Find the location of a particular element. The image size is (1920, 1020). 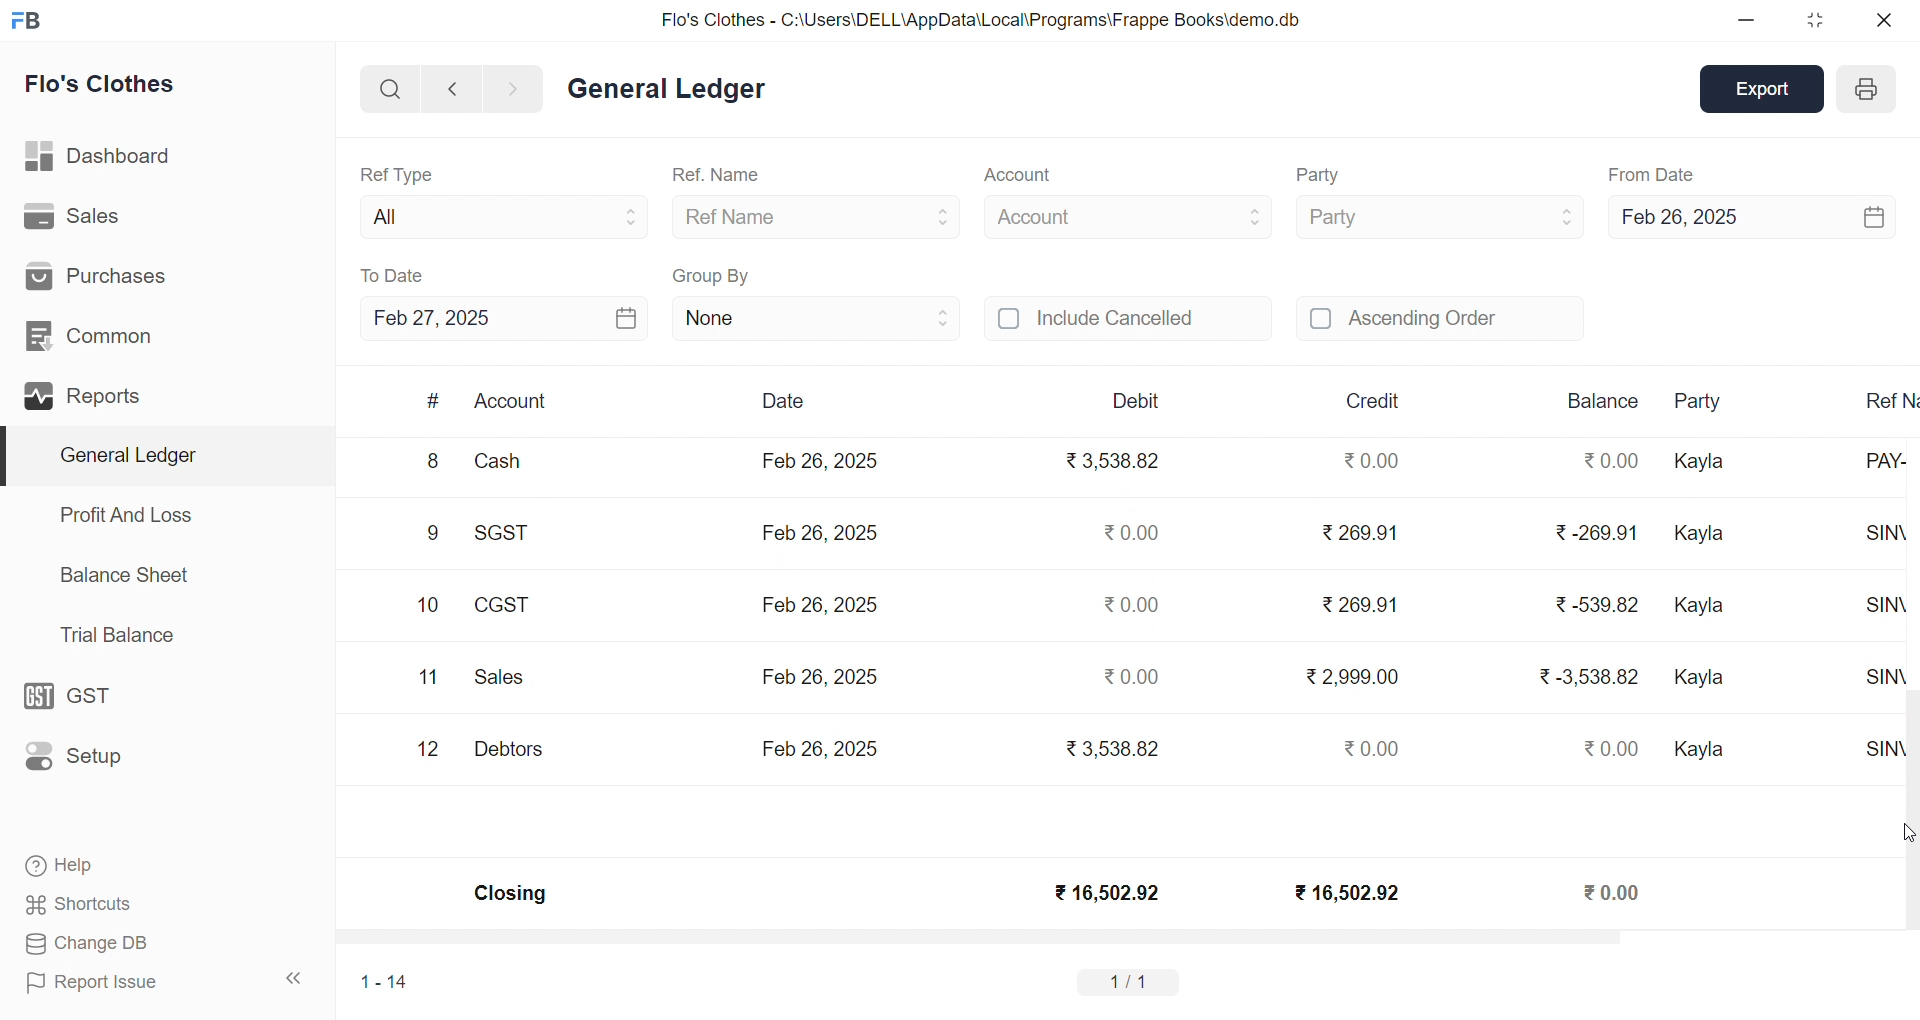

Sales is located at coordinates (73, 213).